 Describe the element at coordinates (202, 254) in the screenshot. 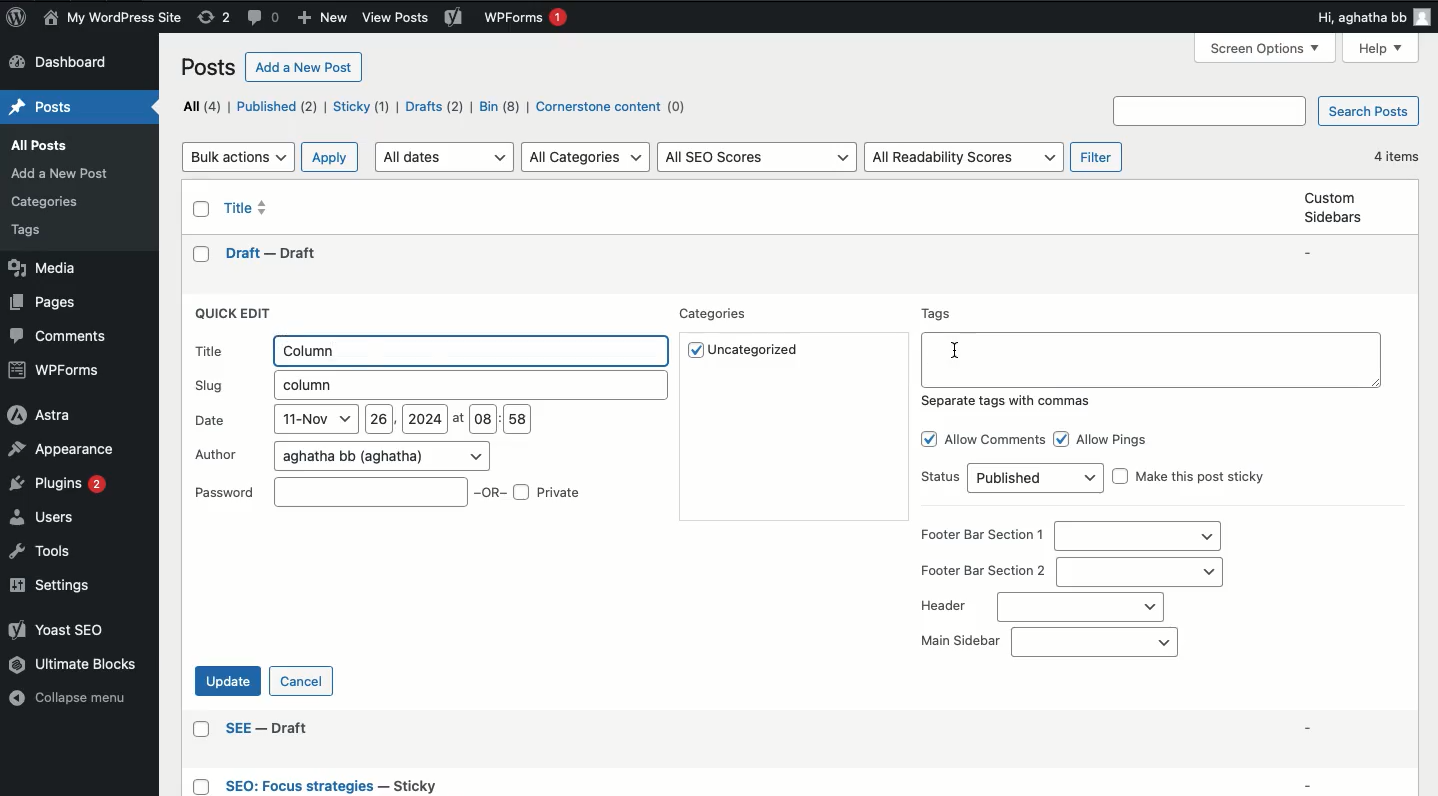

I see `checkbox` at that location.